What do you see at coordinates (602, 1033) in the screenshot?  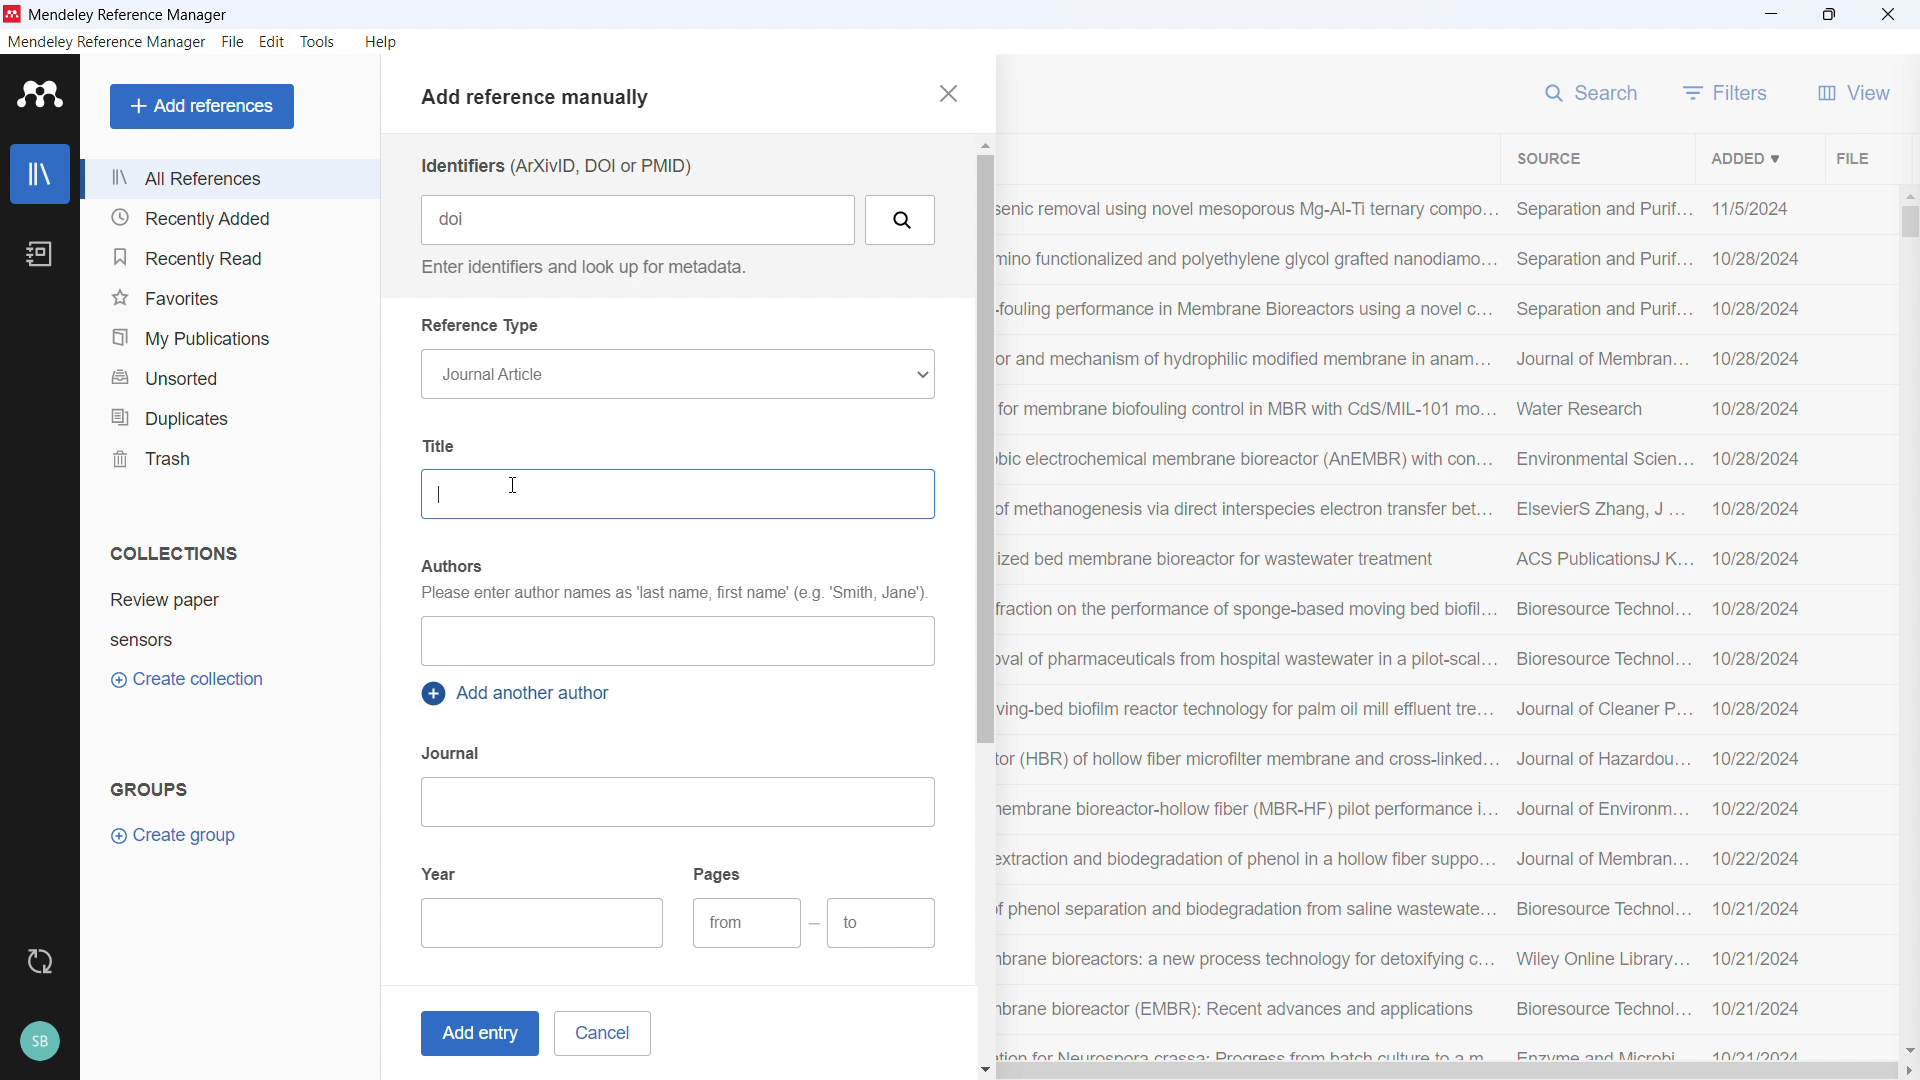 I see `cancel ` at bounding box center [602, 1033].